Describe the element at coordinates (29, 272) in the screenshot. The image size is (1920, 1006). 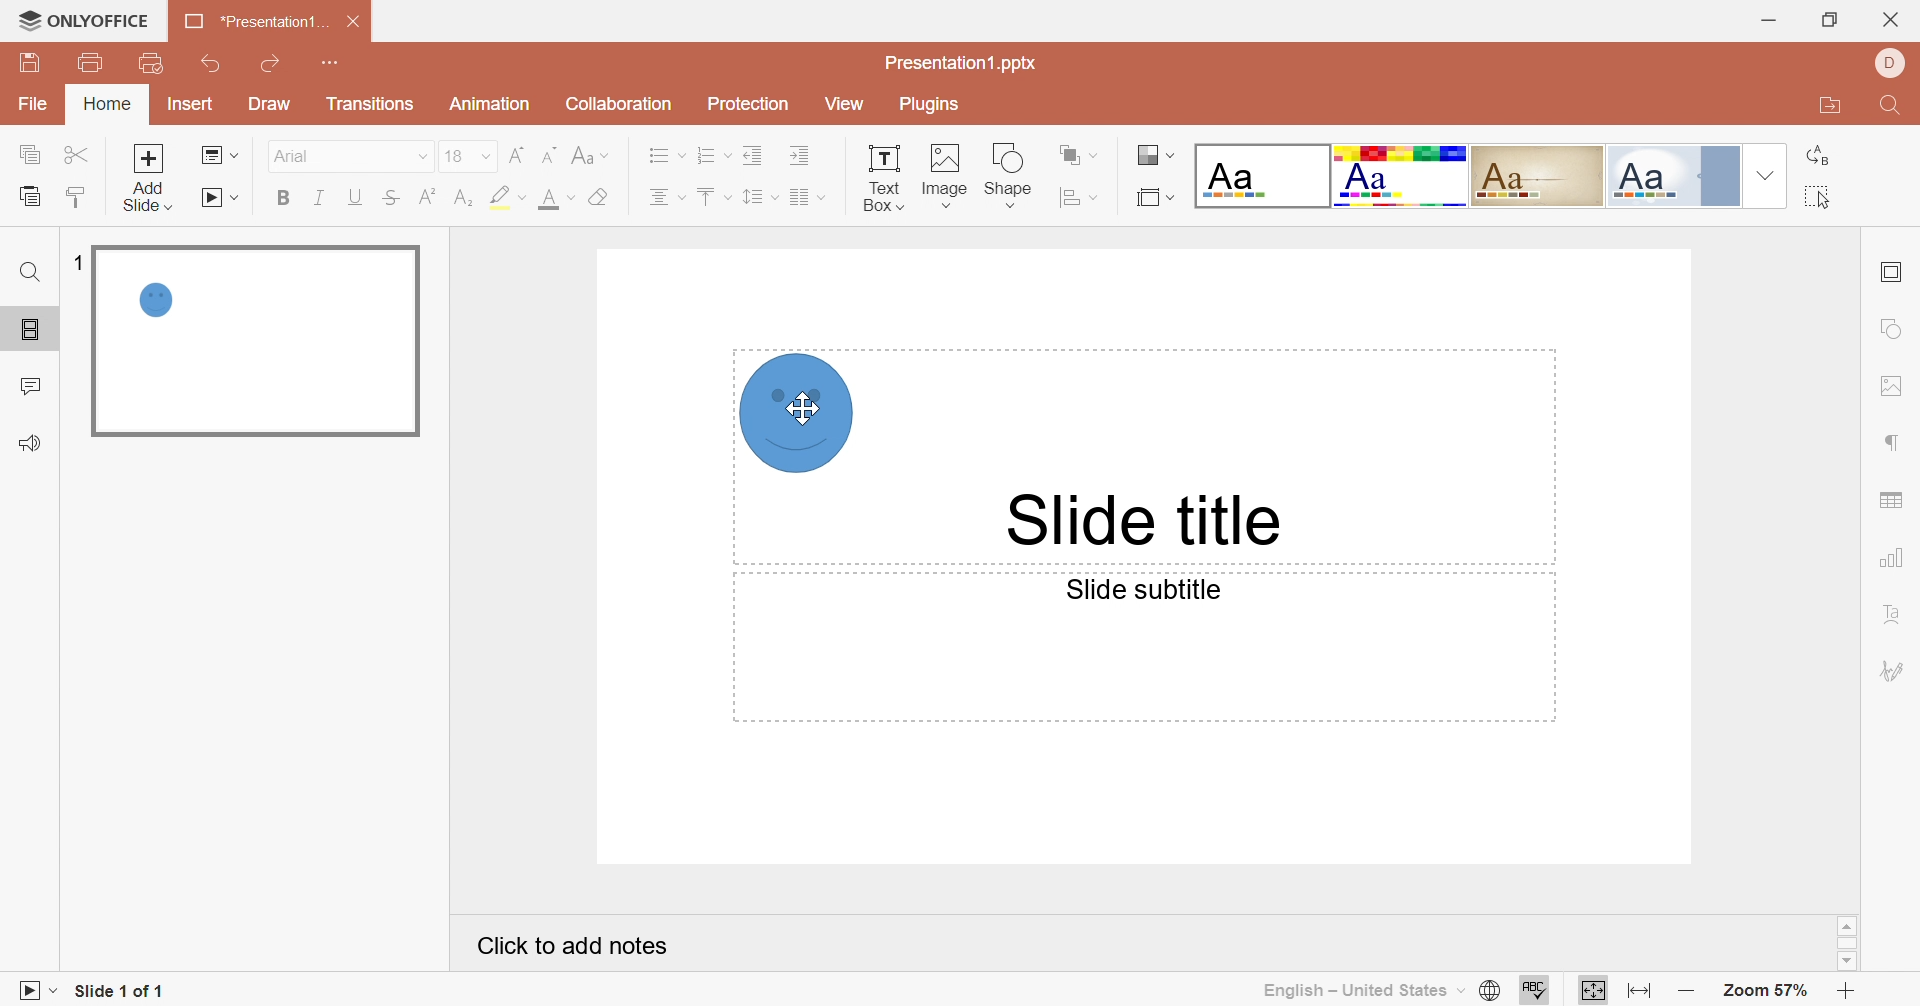
I see `Find` at that location.